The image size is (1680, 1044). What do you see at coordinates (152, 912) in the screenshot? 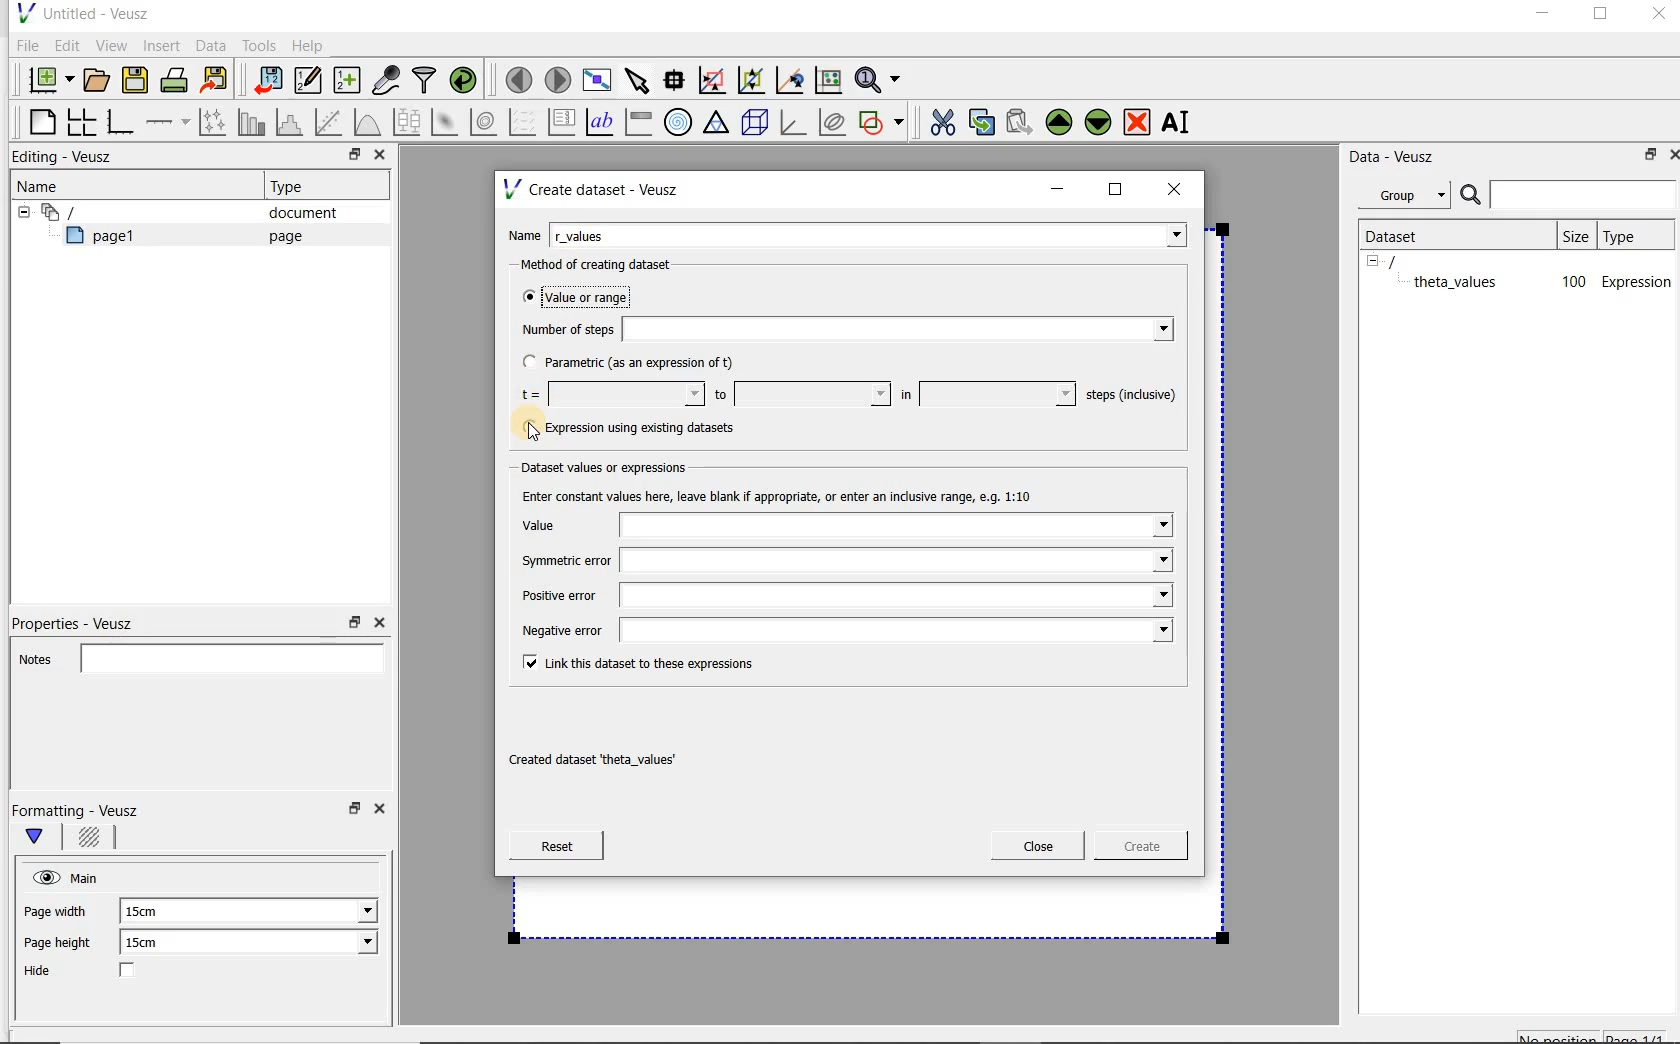
I see `15cm` at bounding box center [152, 912].